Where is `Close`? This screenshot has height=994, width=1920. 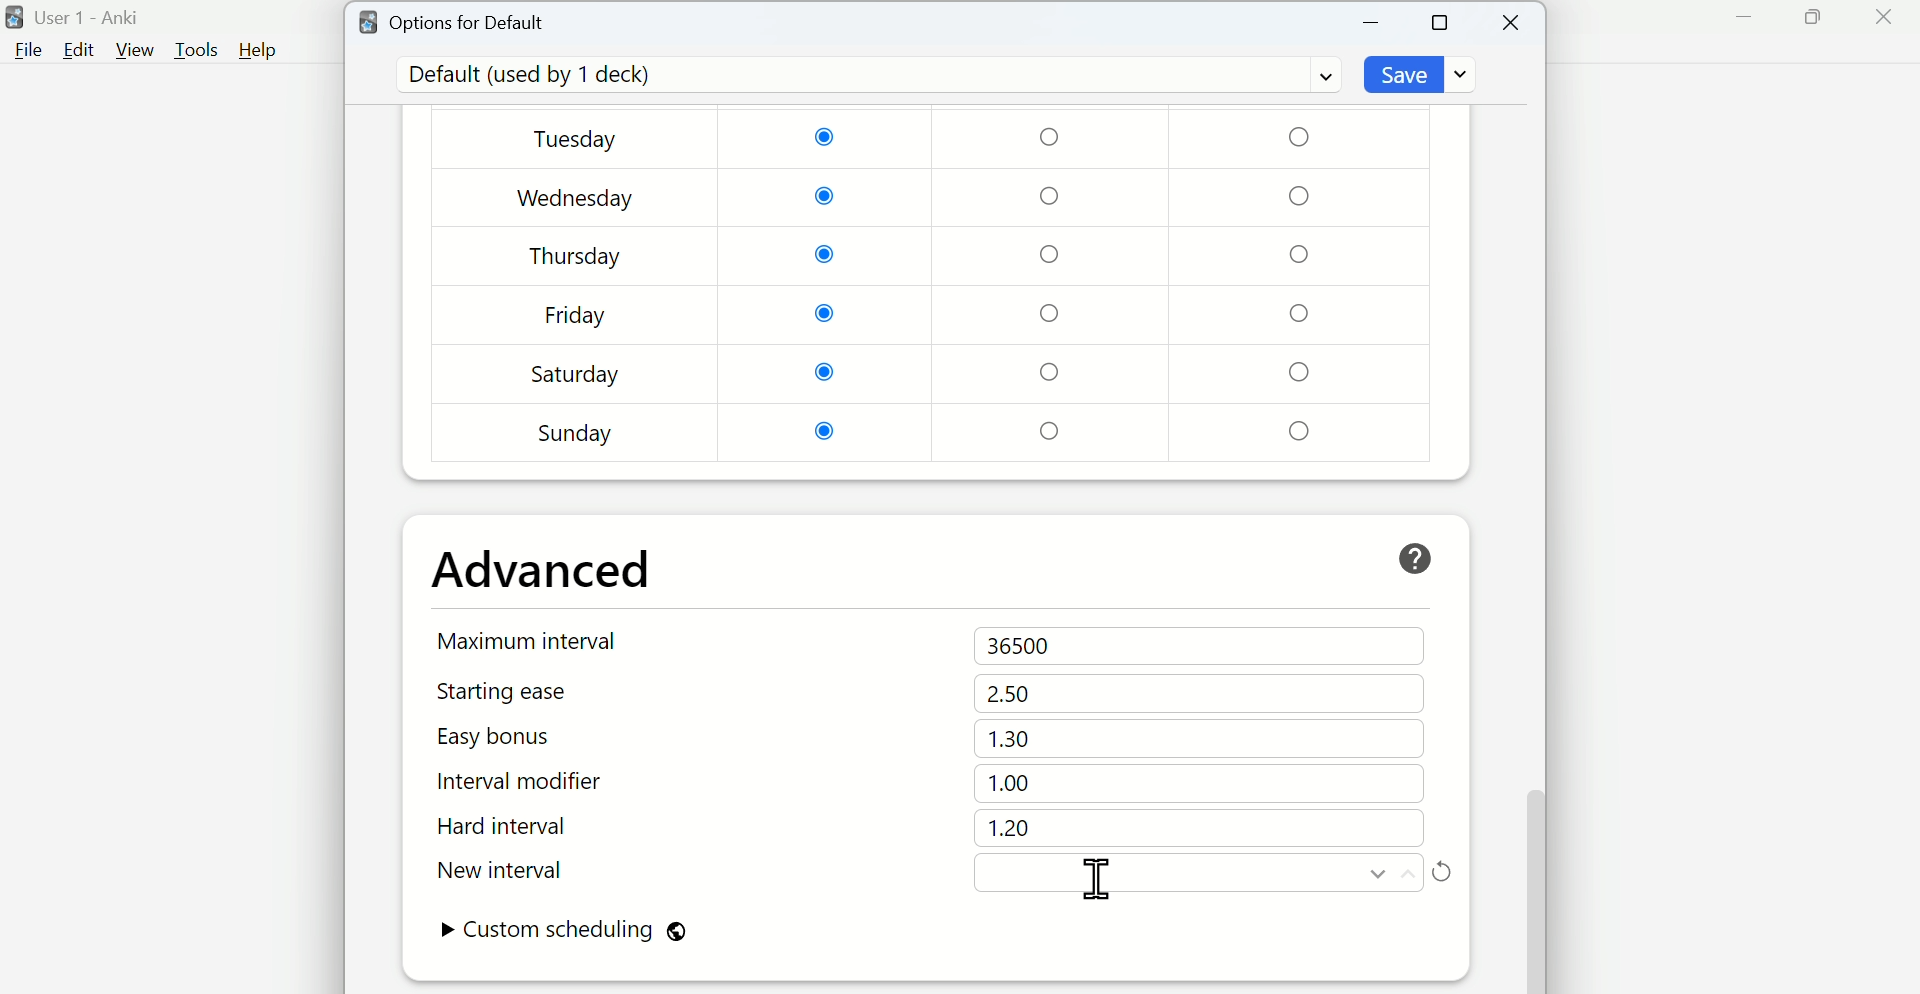
Close is located at coordinates (1883, 18).